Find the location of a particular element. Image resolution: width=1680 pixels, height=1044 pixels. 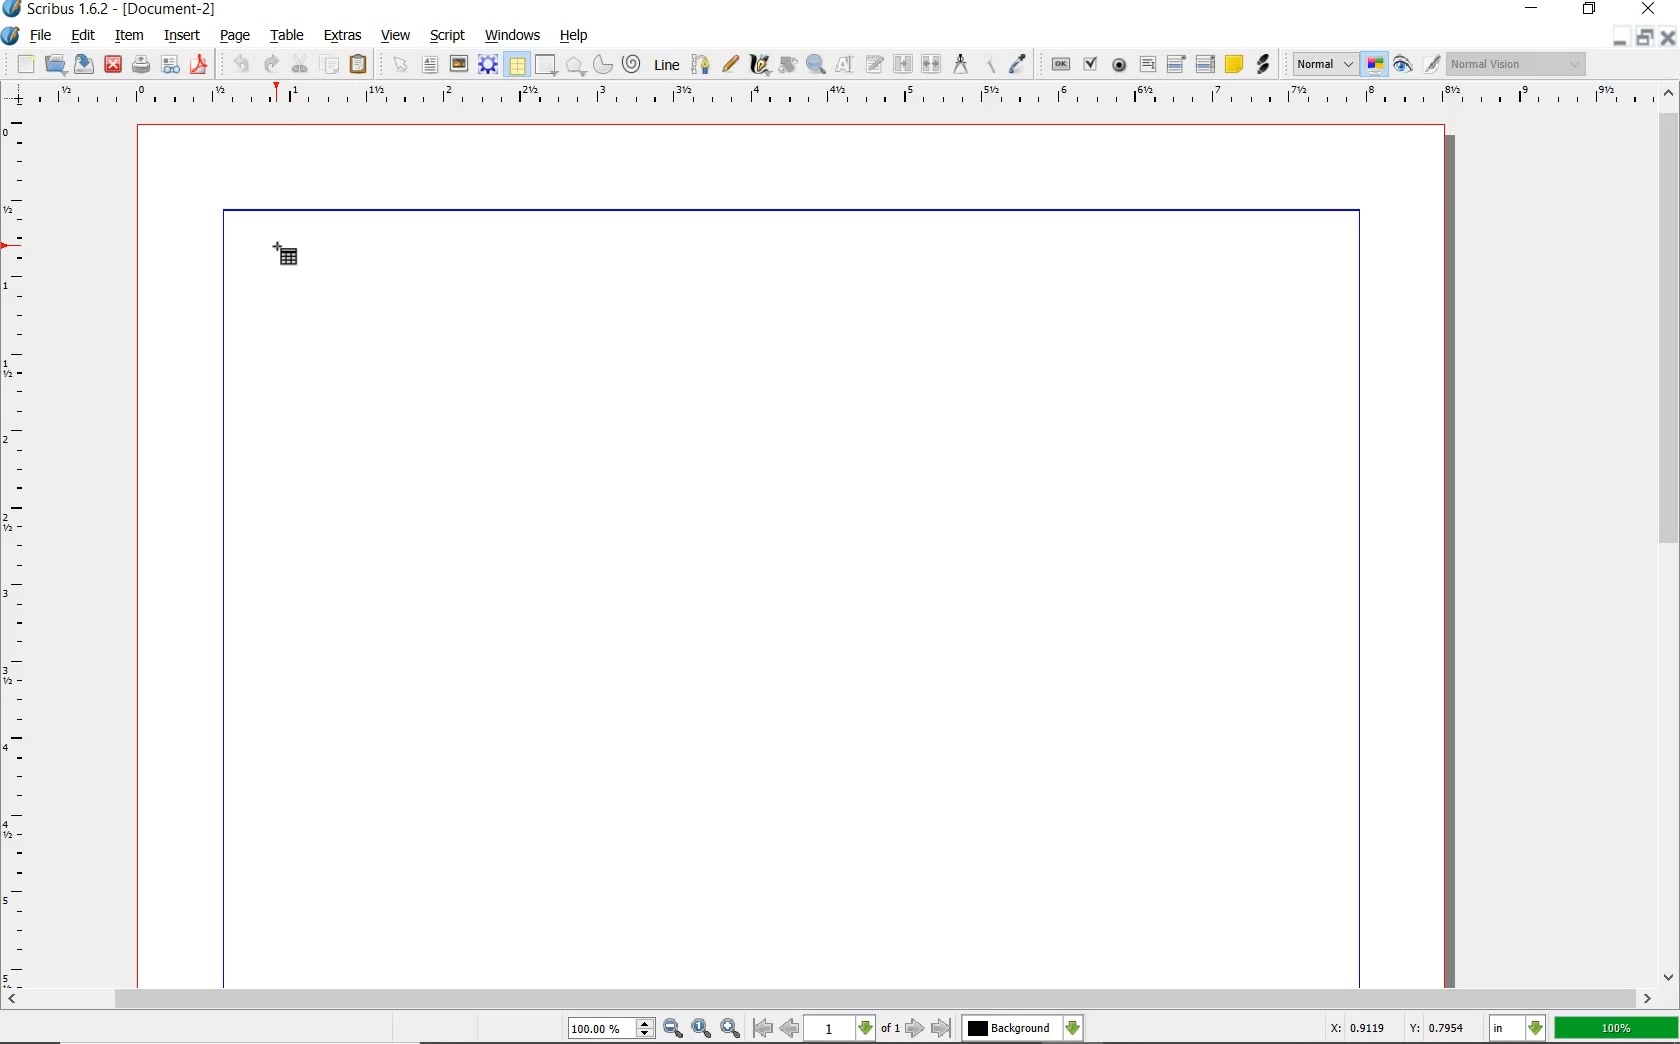

item is located at coordinates (133, 37).